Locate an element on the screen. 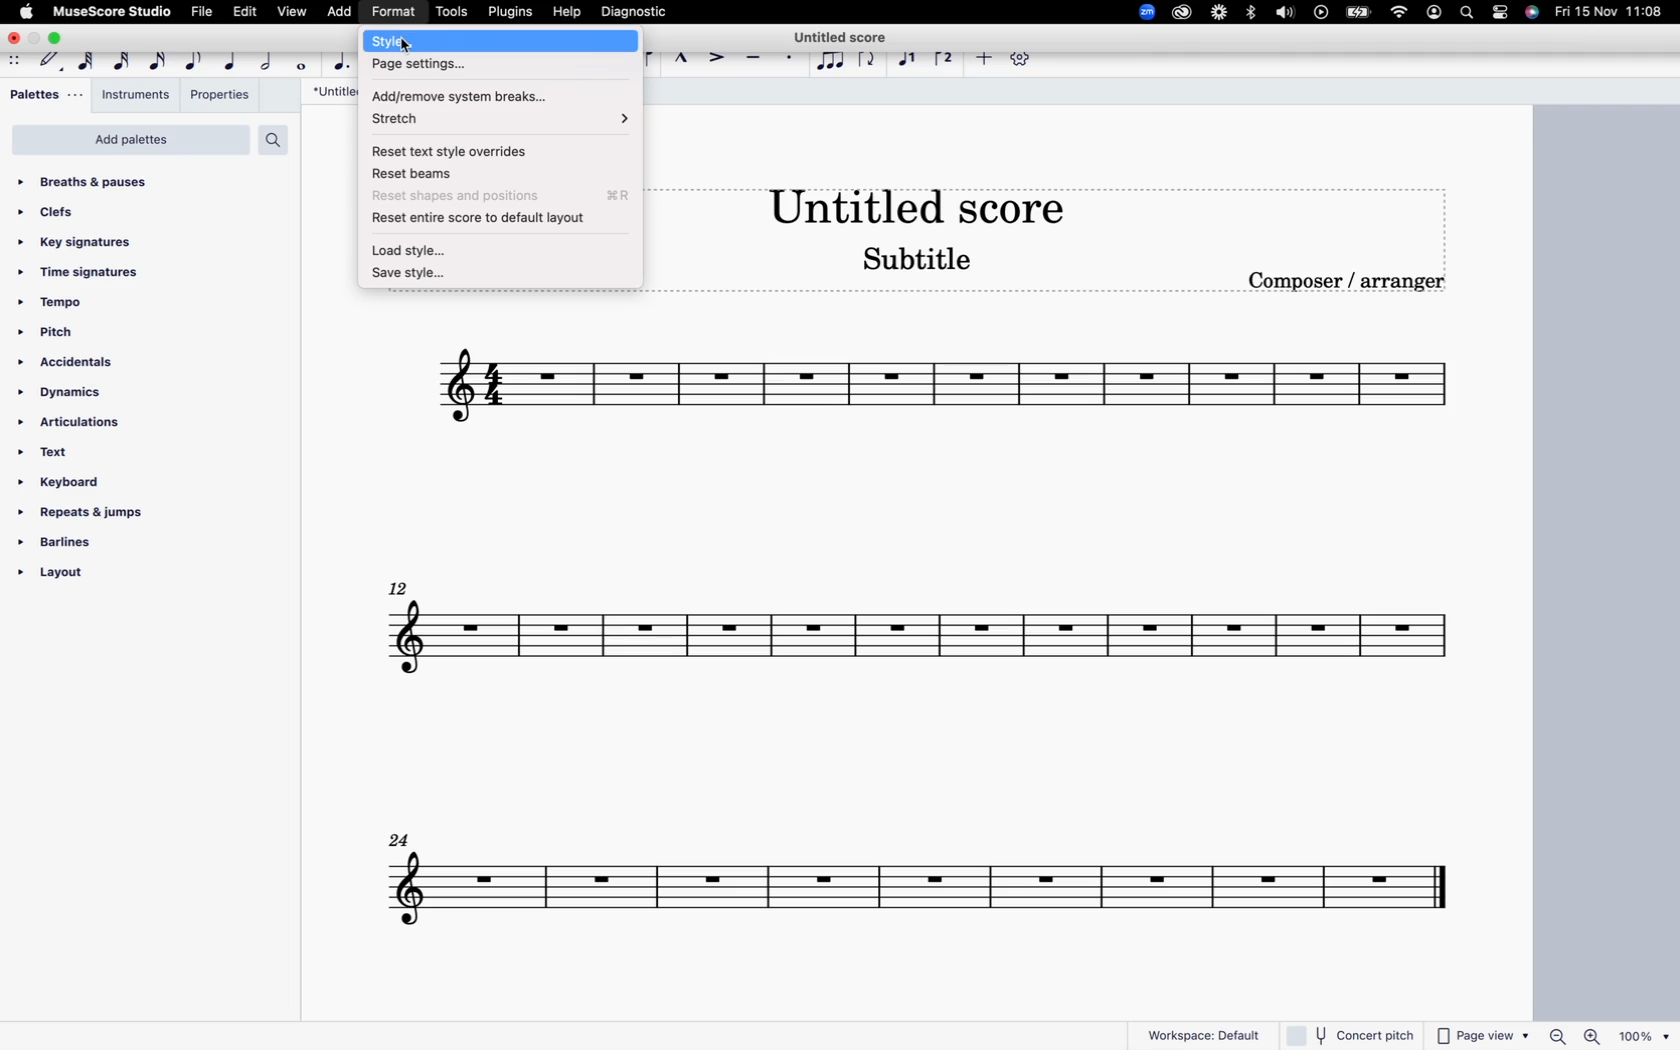 The width and height of the screenshot is (1680, 1050). workspace is located at coordinates (1207, 1036).